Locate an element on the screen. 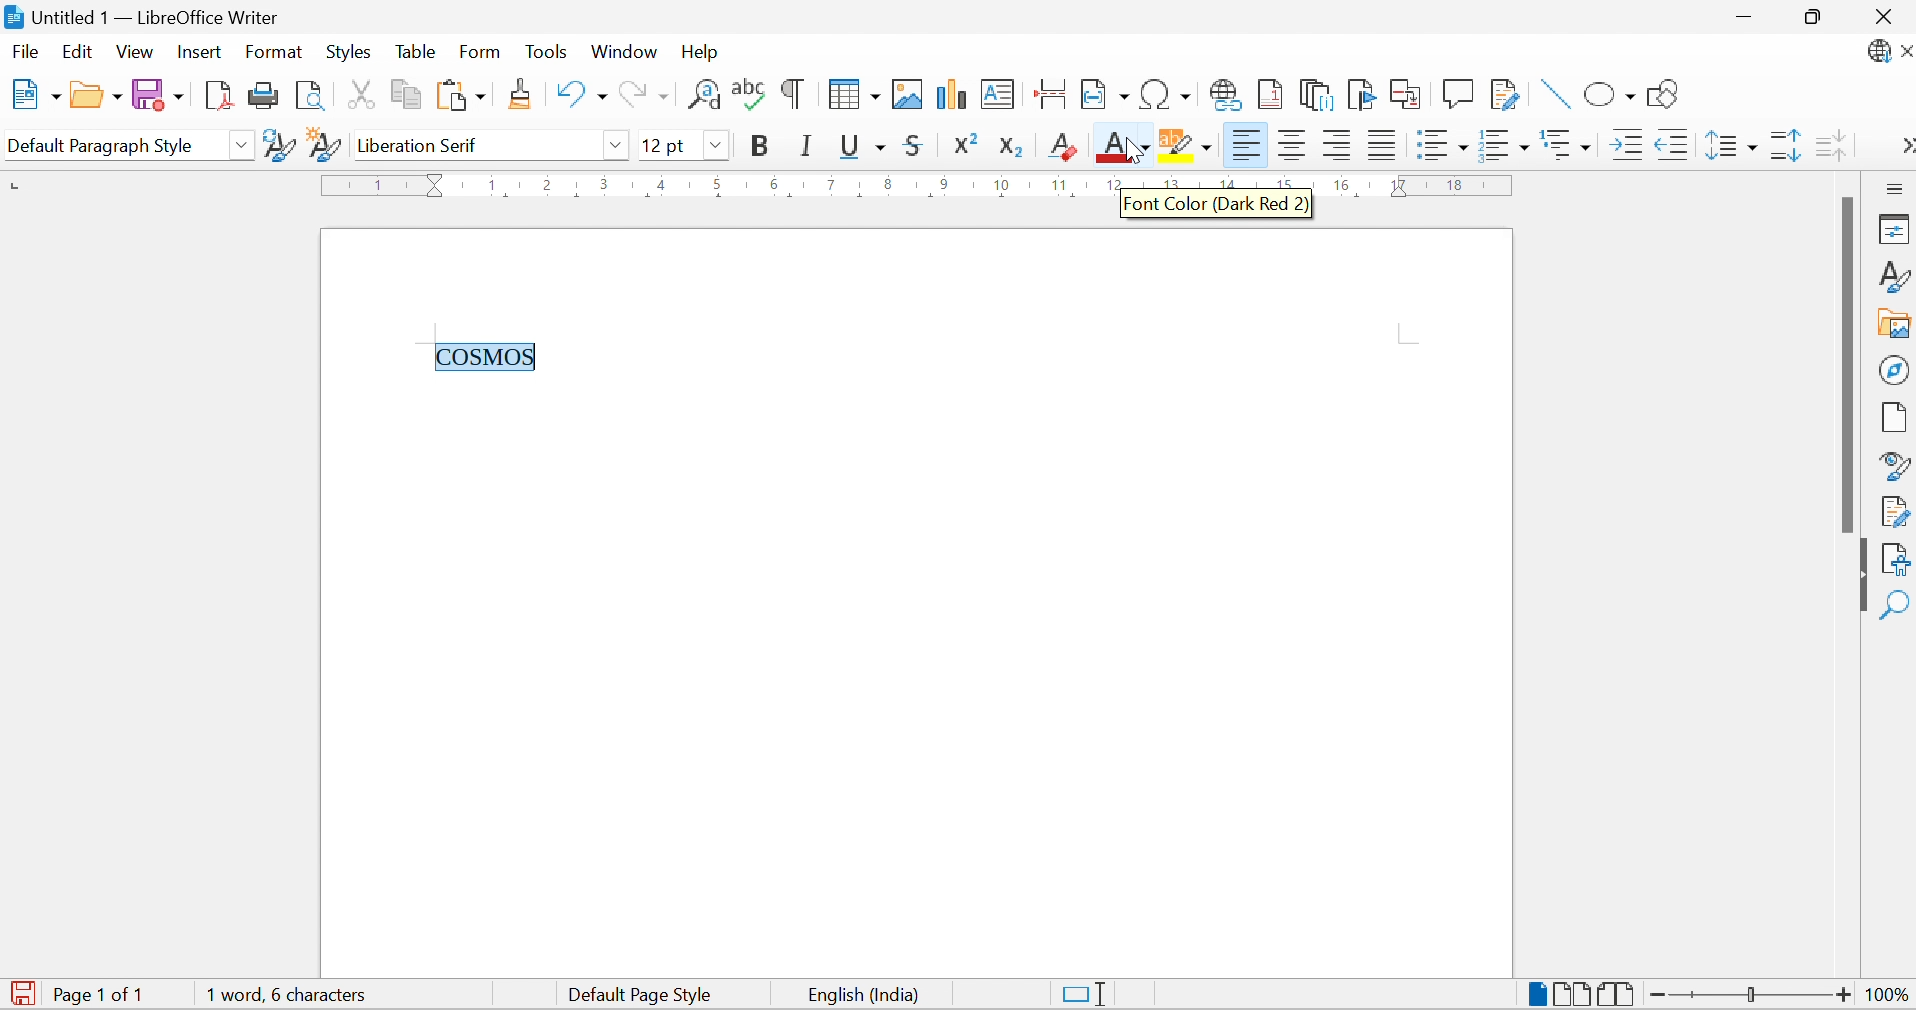 The width and height of the screenshot is (1916, 1010). Minimize is located at coordinates (1737, 17).